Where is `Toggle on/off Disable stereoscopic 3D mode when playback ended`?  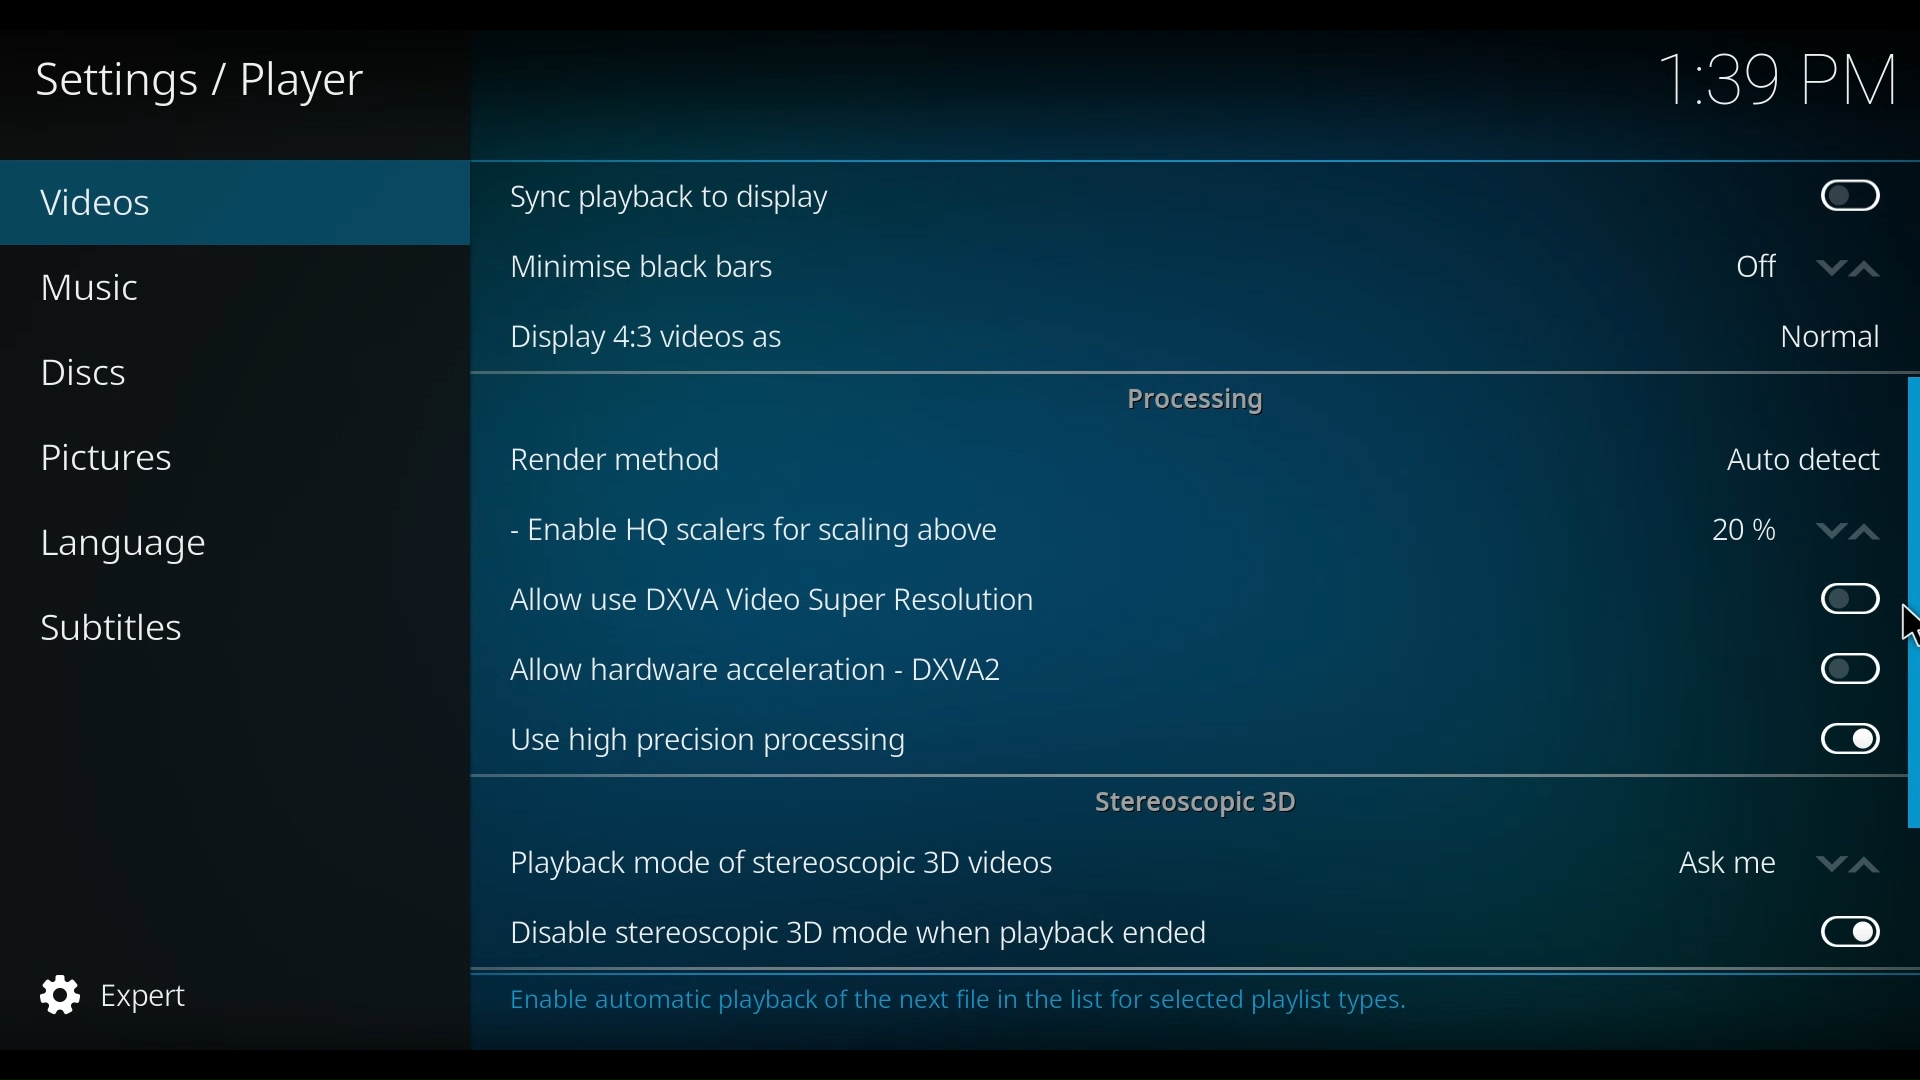
Toggle on/off Disable stereoscopic 3D mode when playback ended is located at coordinates (1846, 930).